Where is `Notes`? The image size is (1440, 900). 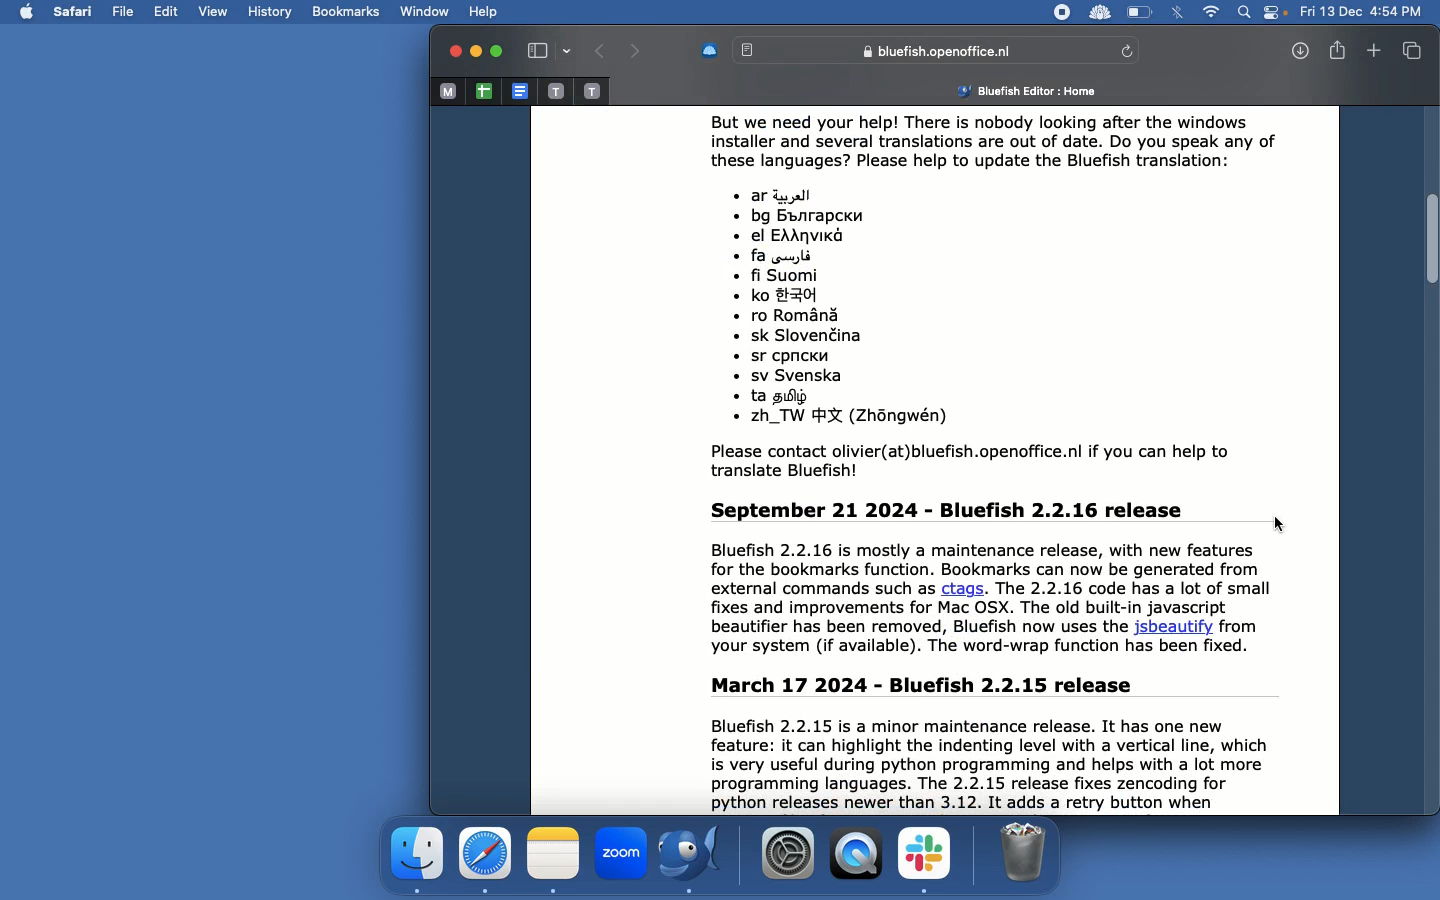
Notes is located at coordinates (553, 856).